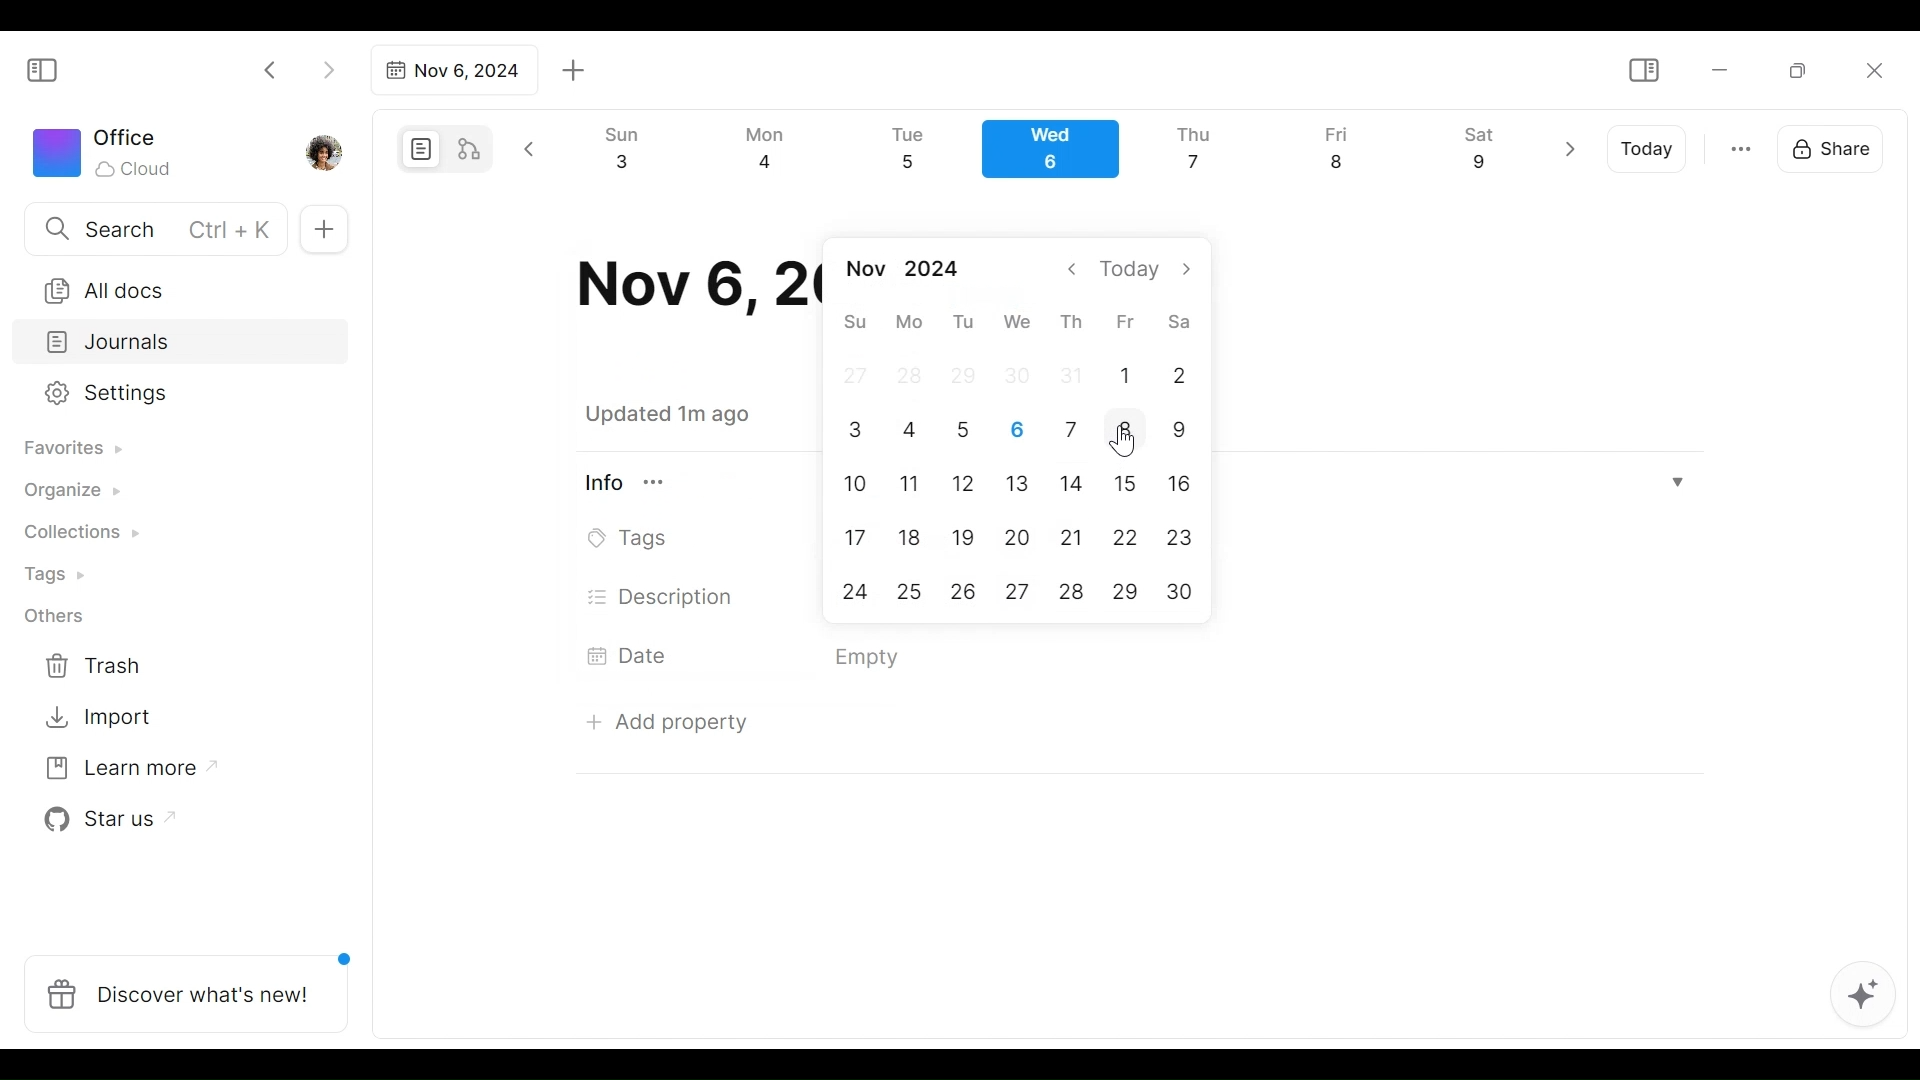 Image resolution: width=1920 pixels, height=1080 pixels. I want to click on Click to go back, so click(271, 68).